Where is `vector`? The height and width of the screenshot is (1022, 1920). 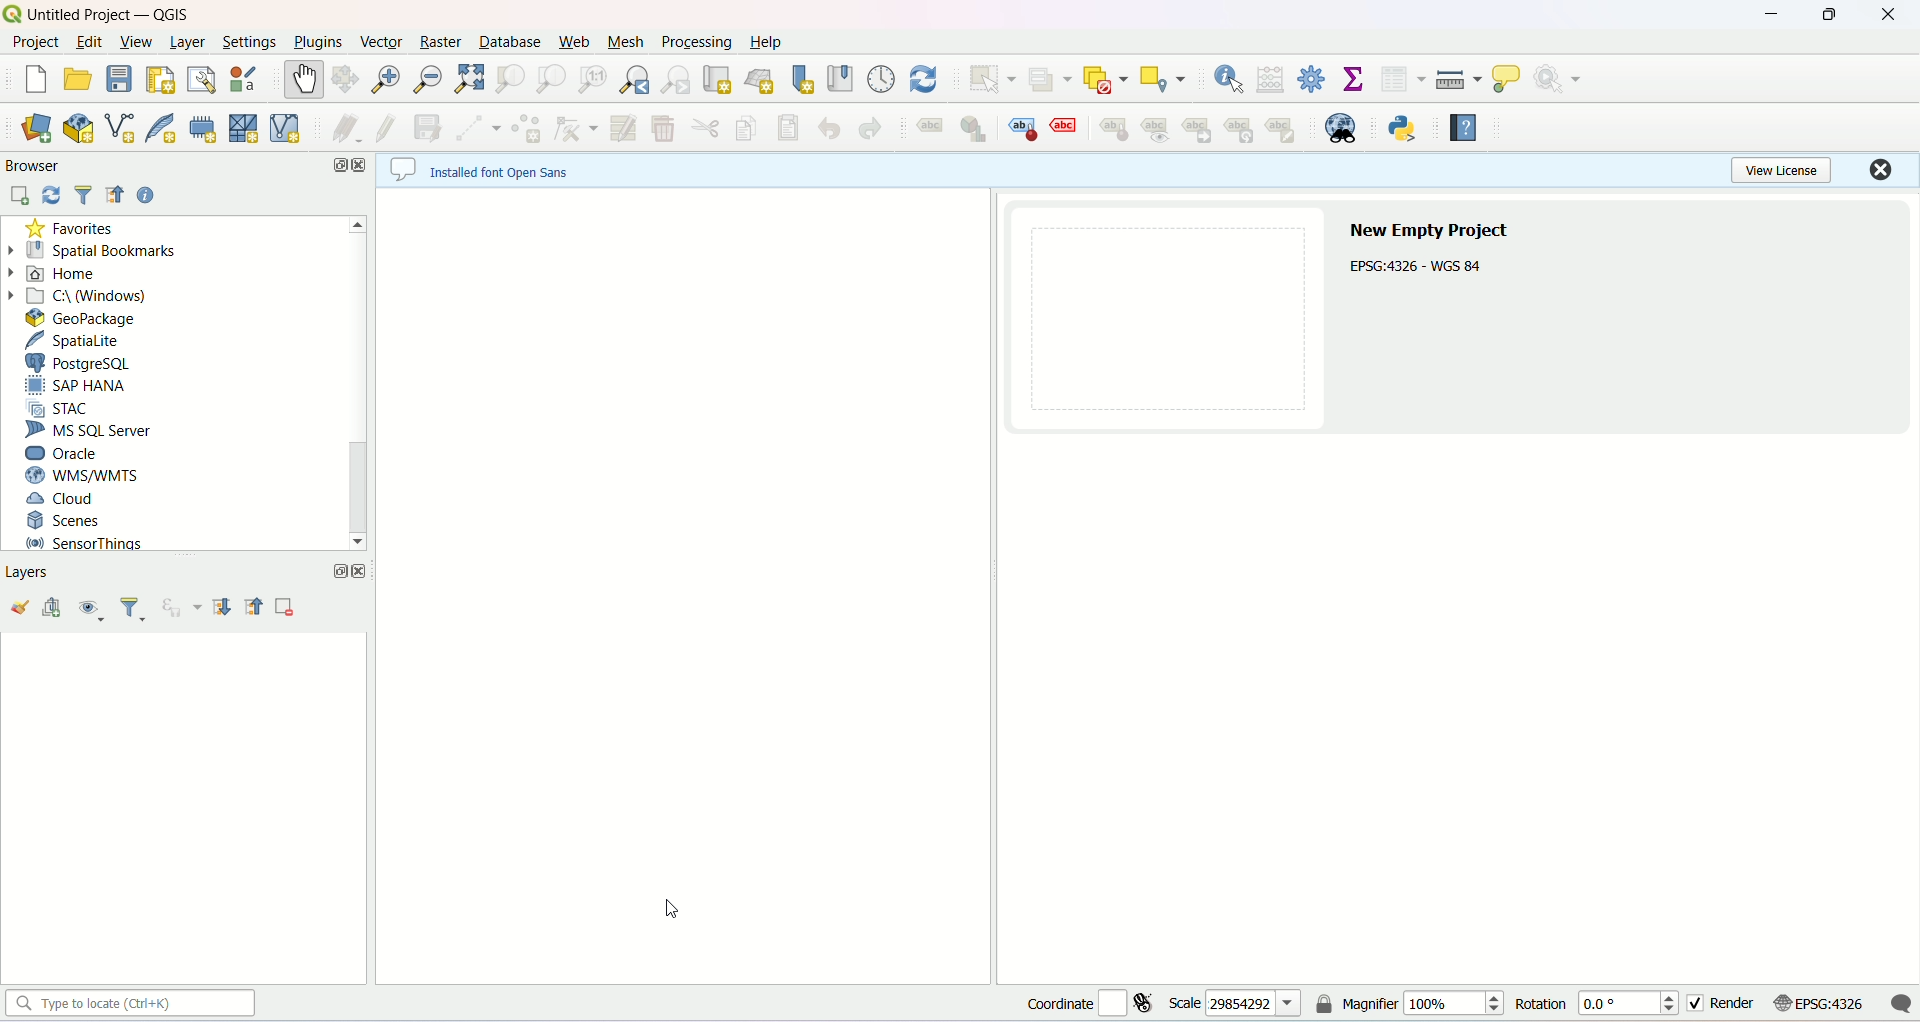
vector is located at coordinates (382, 43).